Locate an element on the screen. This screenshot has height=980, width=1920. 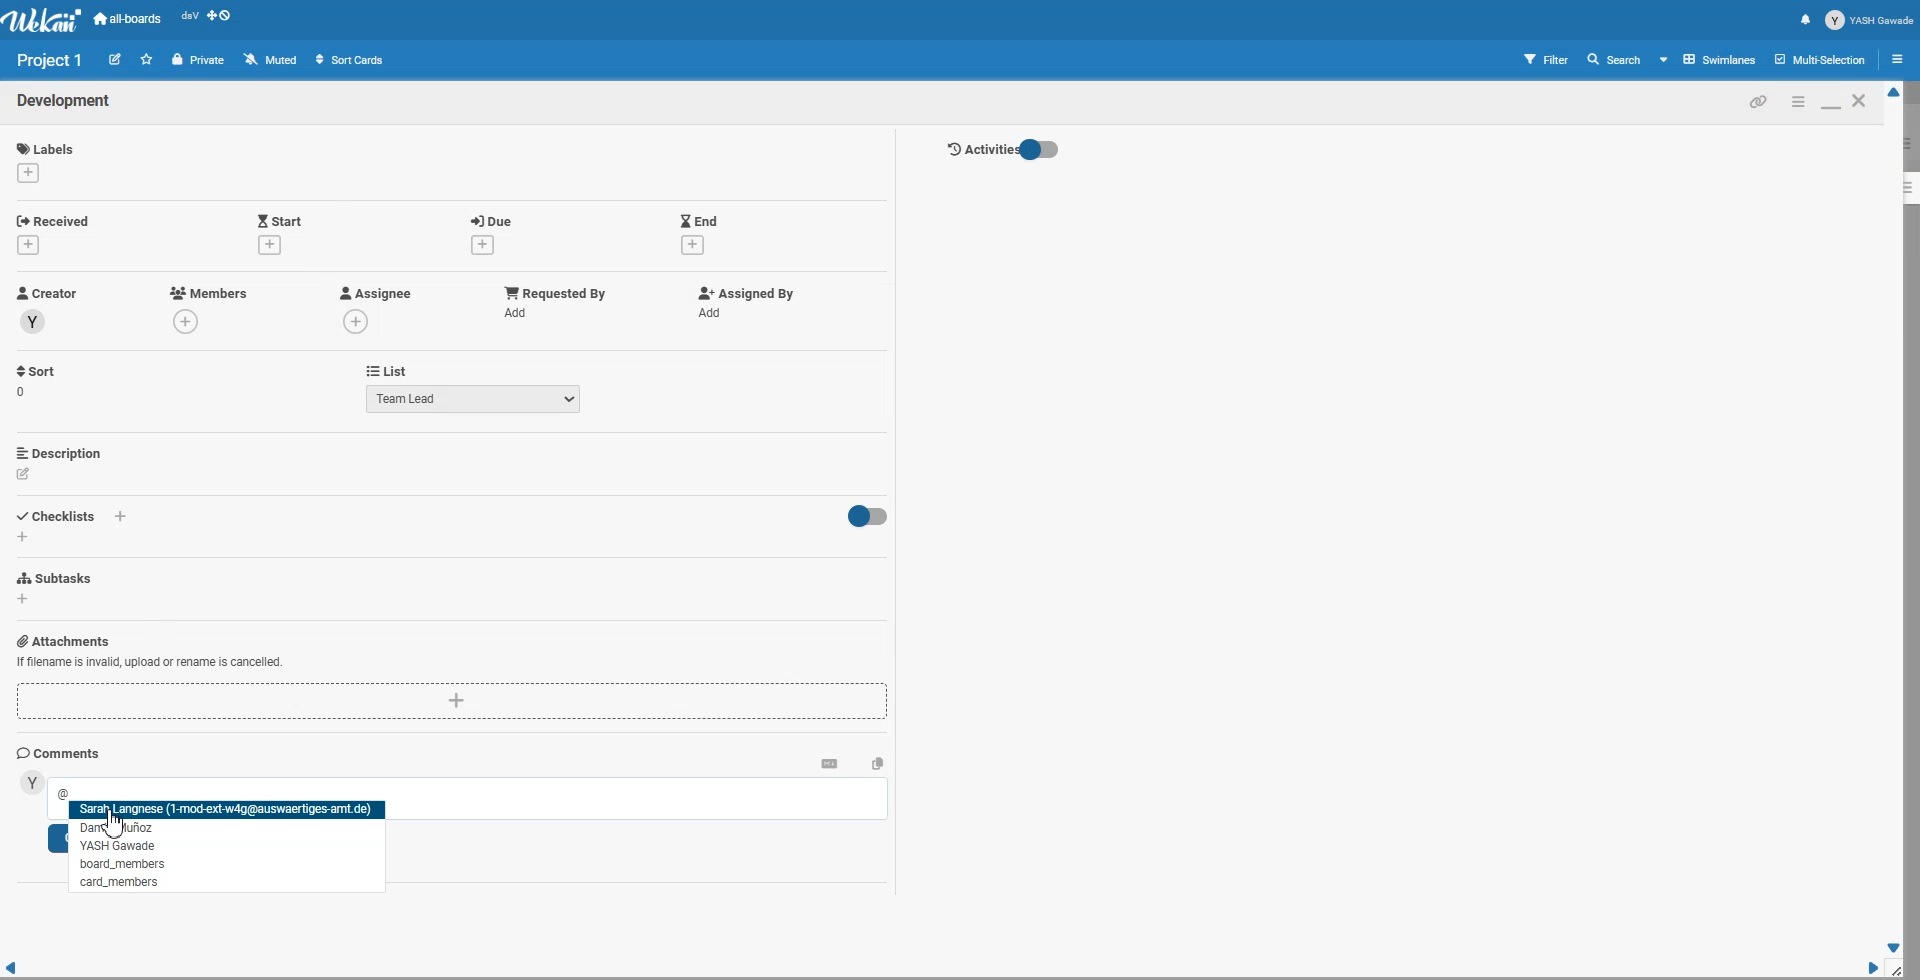
@ is located at coordinates (61, 793).